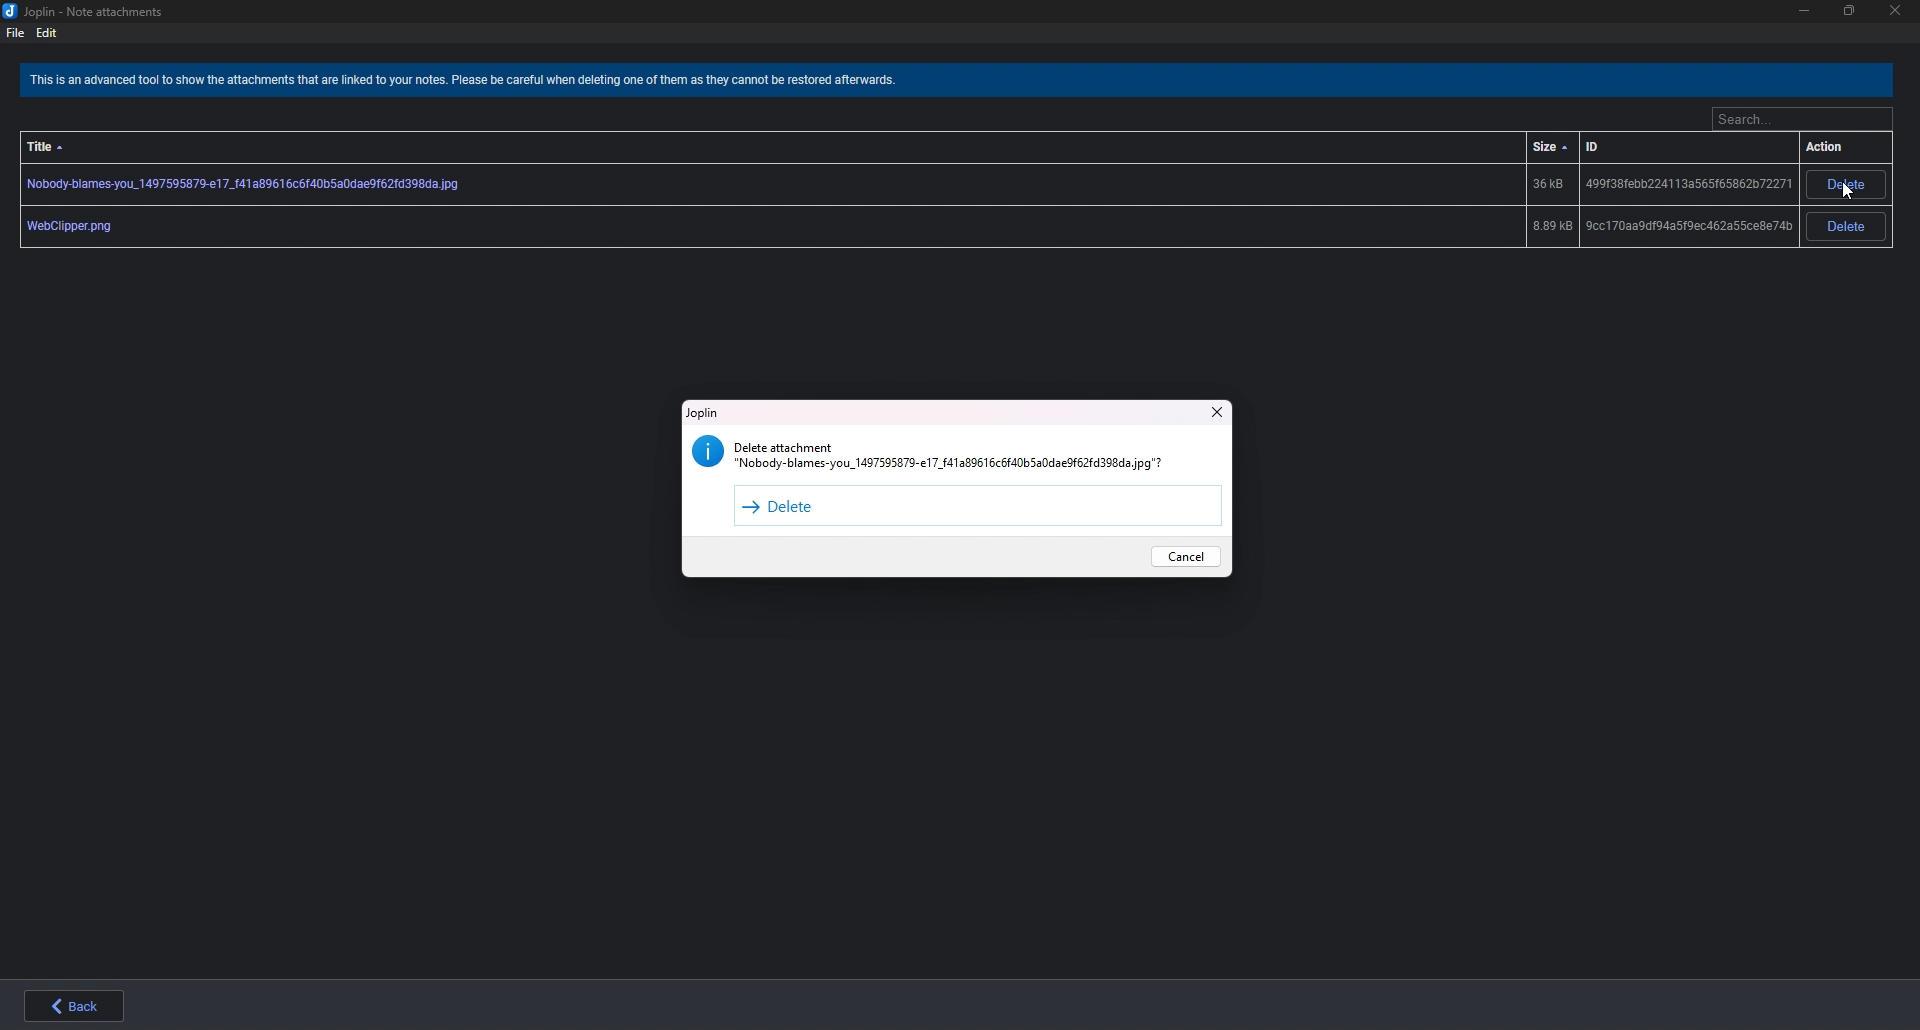 This screenshot has width=1920, height=1030. Describe the element at coordinates (713, 414) in the screenshot. I see `Joplin` at that location.